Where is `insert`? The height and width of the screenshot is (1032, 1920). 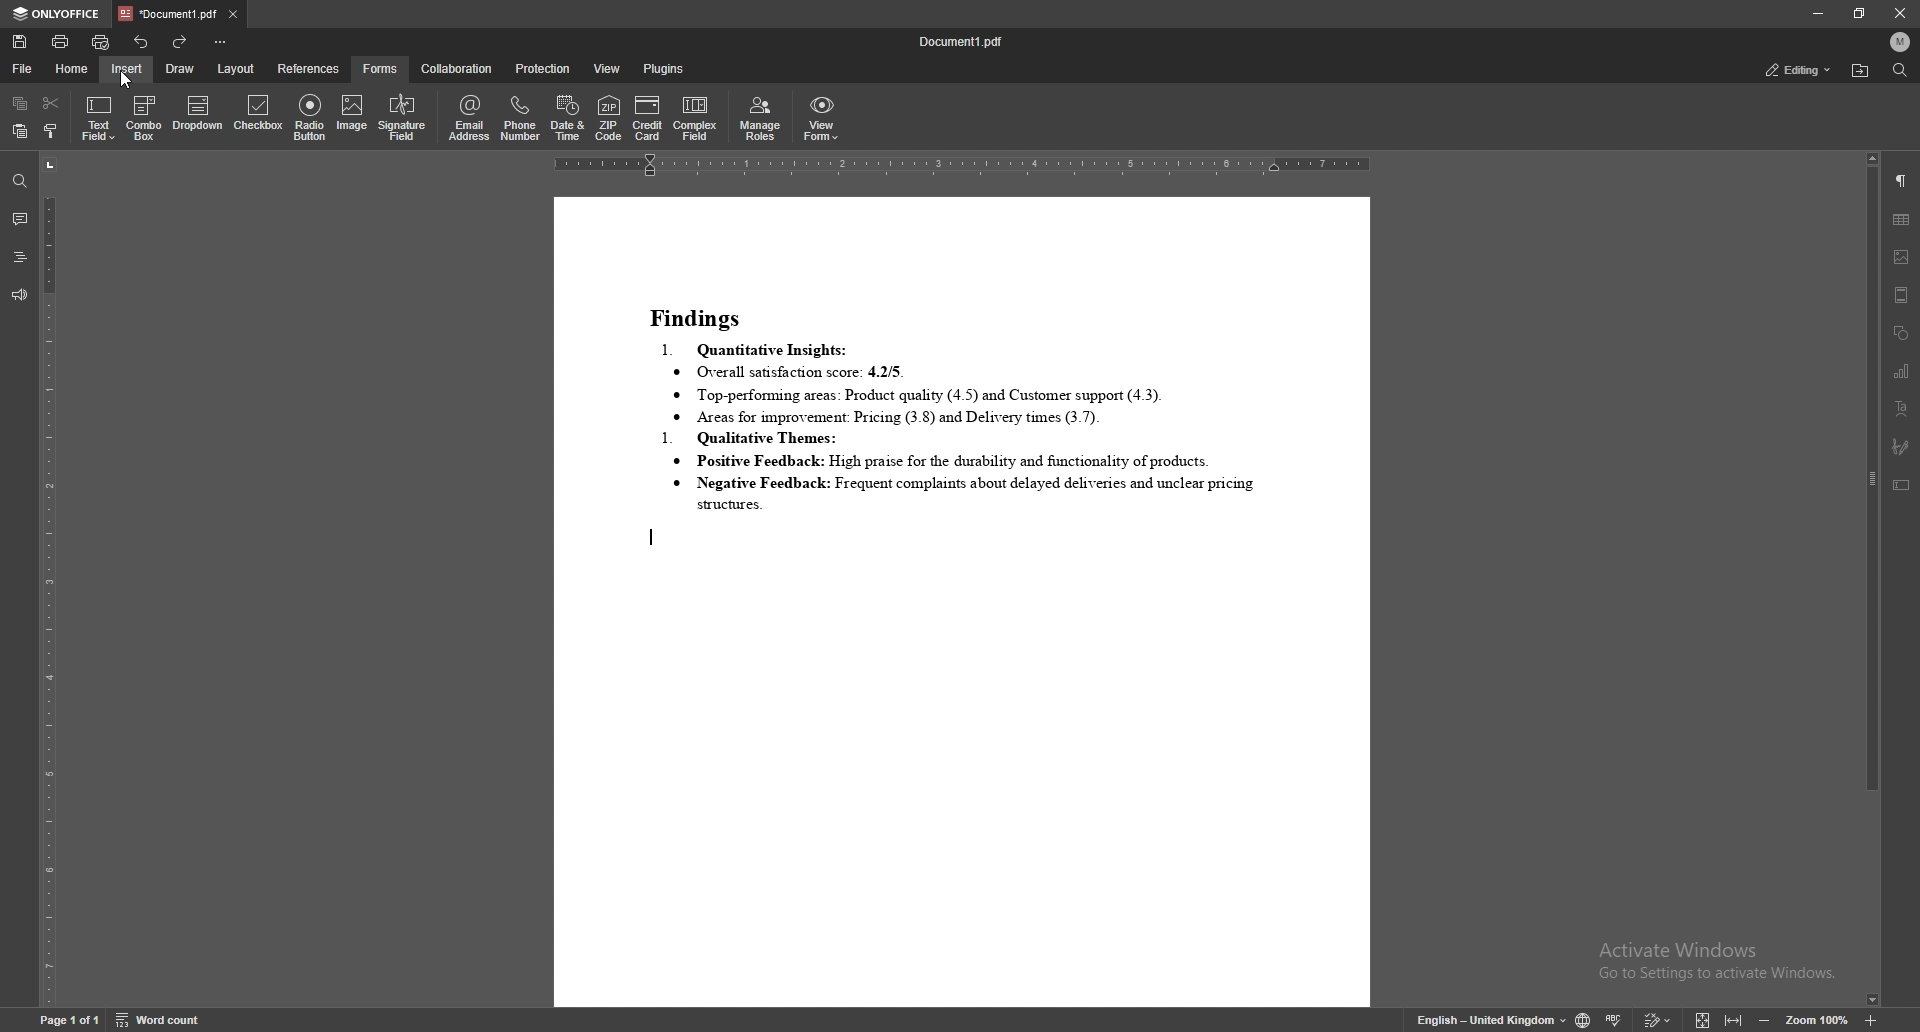 insert is located at coordinates (125, 68).